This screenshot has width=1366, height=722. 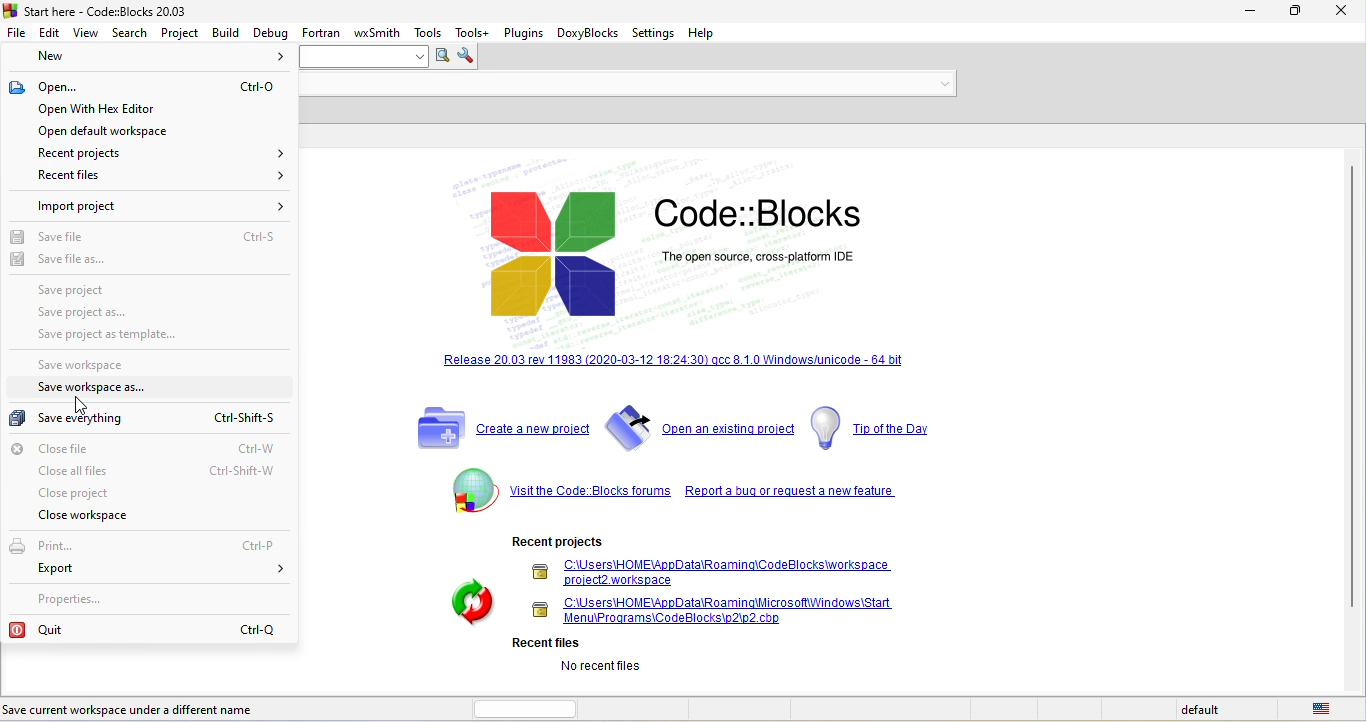 What do you see at coordinates (430, 32) in the screenshot?
I see `tools` at bounding box center [430, 32].